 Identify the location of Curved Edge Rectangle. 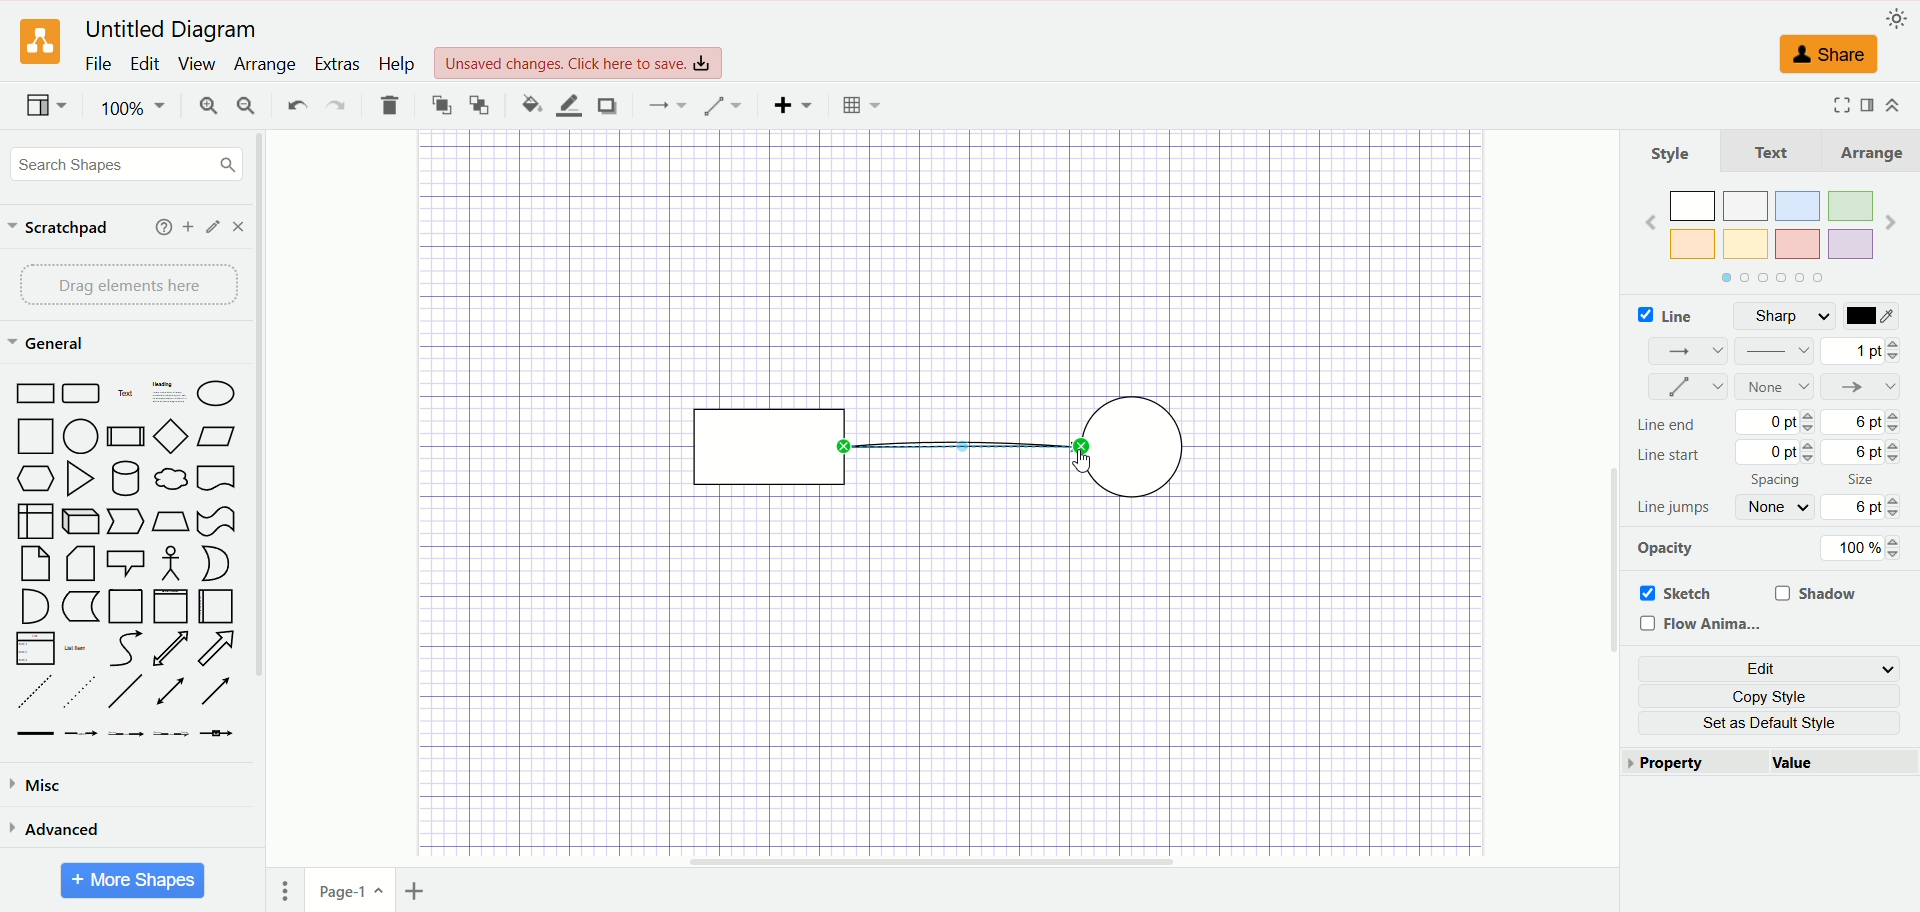
(83, 393).